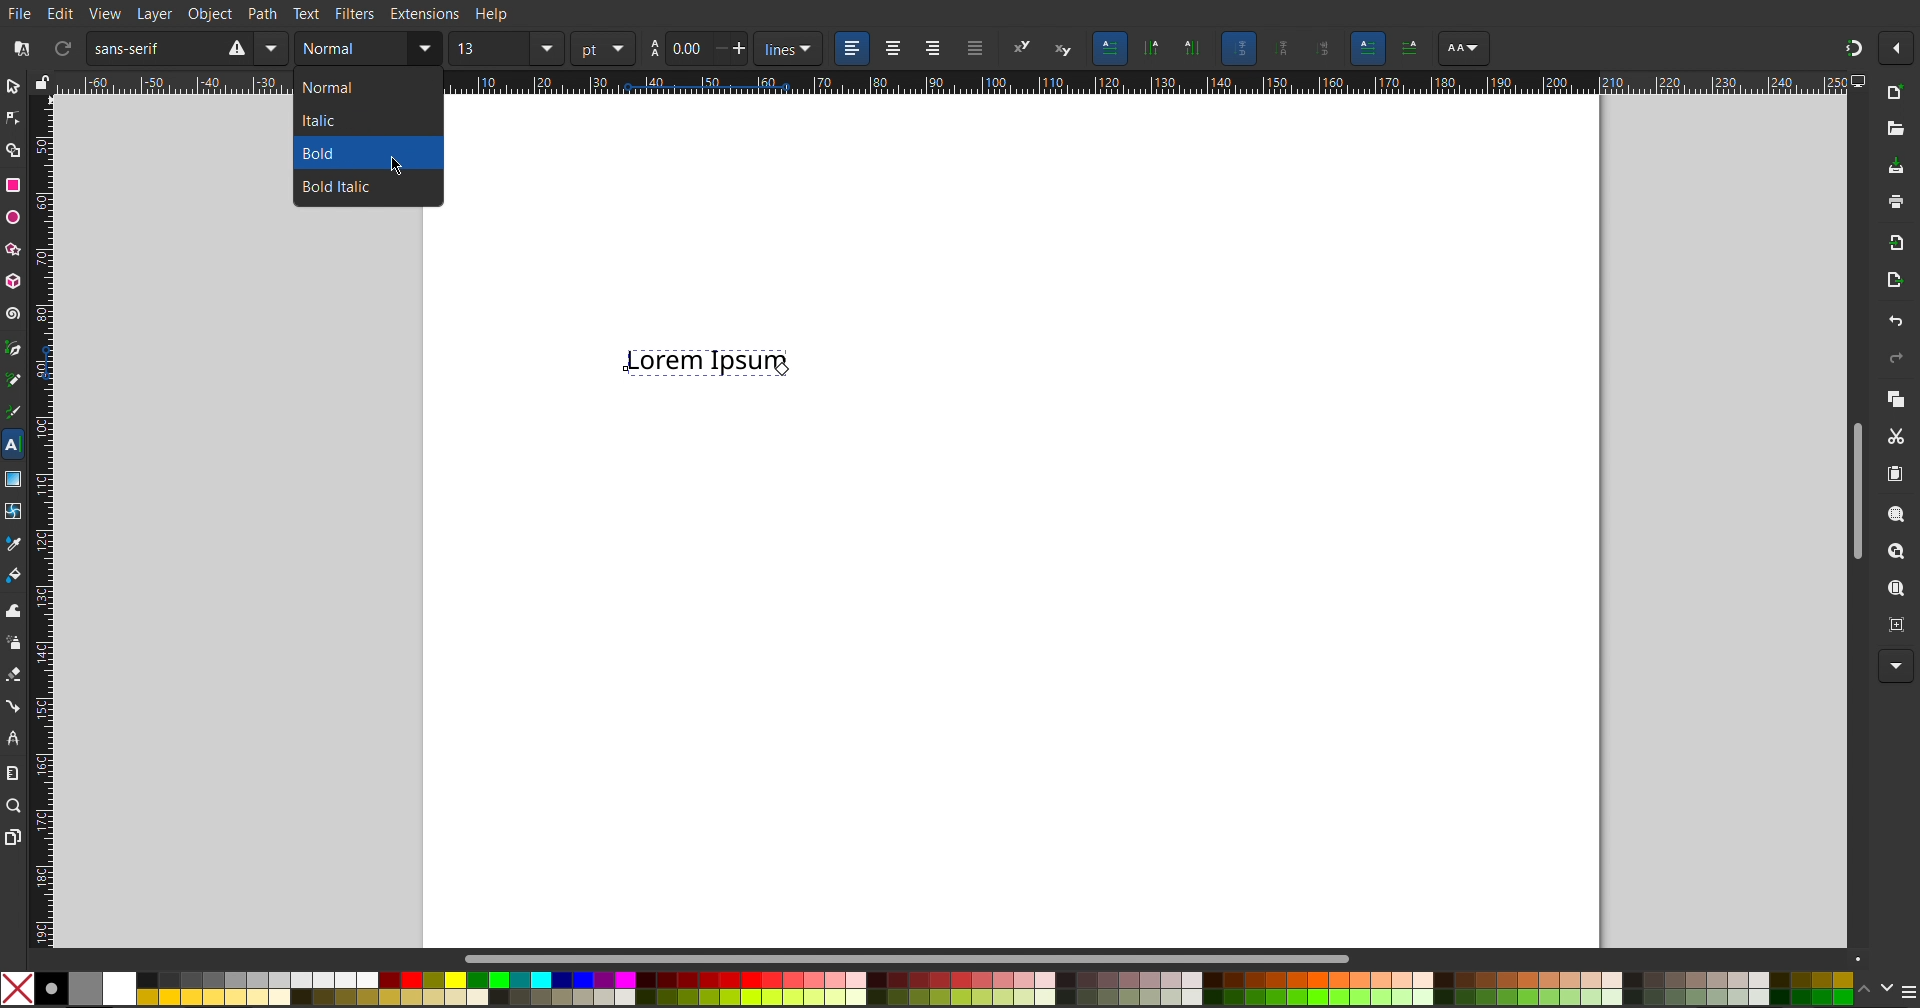 The width and height of the screenshot is (1920, 1008). What do you see at coordinates (1369, 47) in the screenshot?
I see `Left to right orientation` at bounding box center [1369, 47].